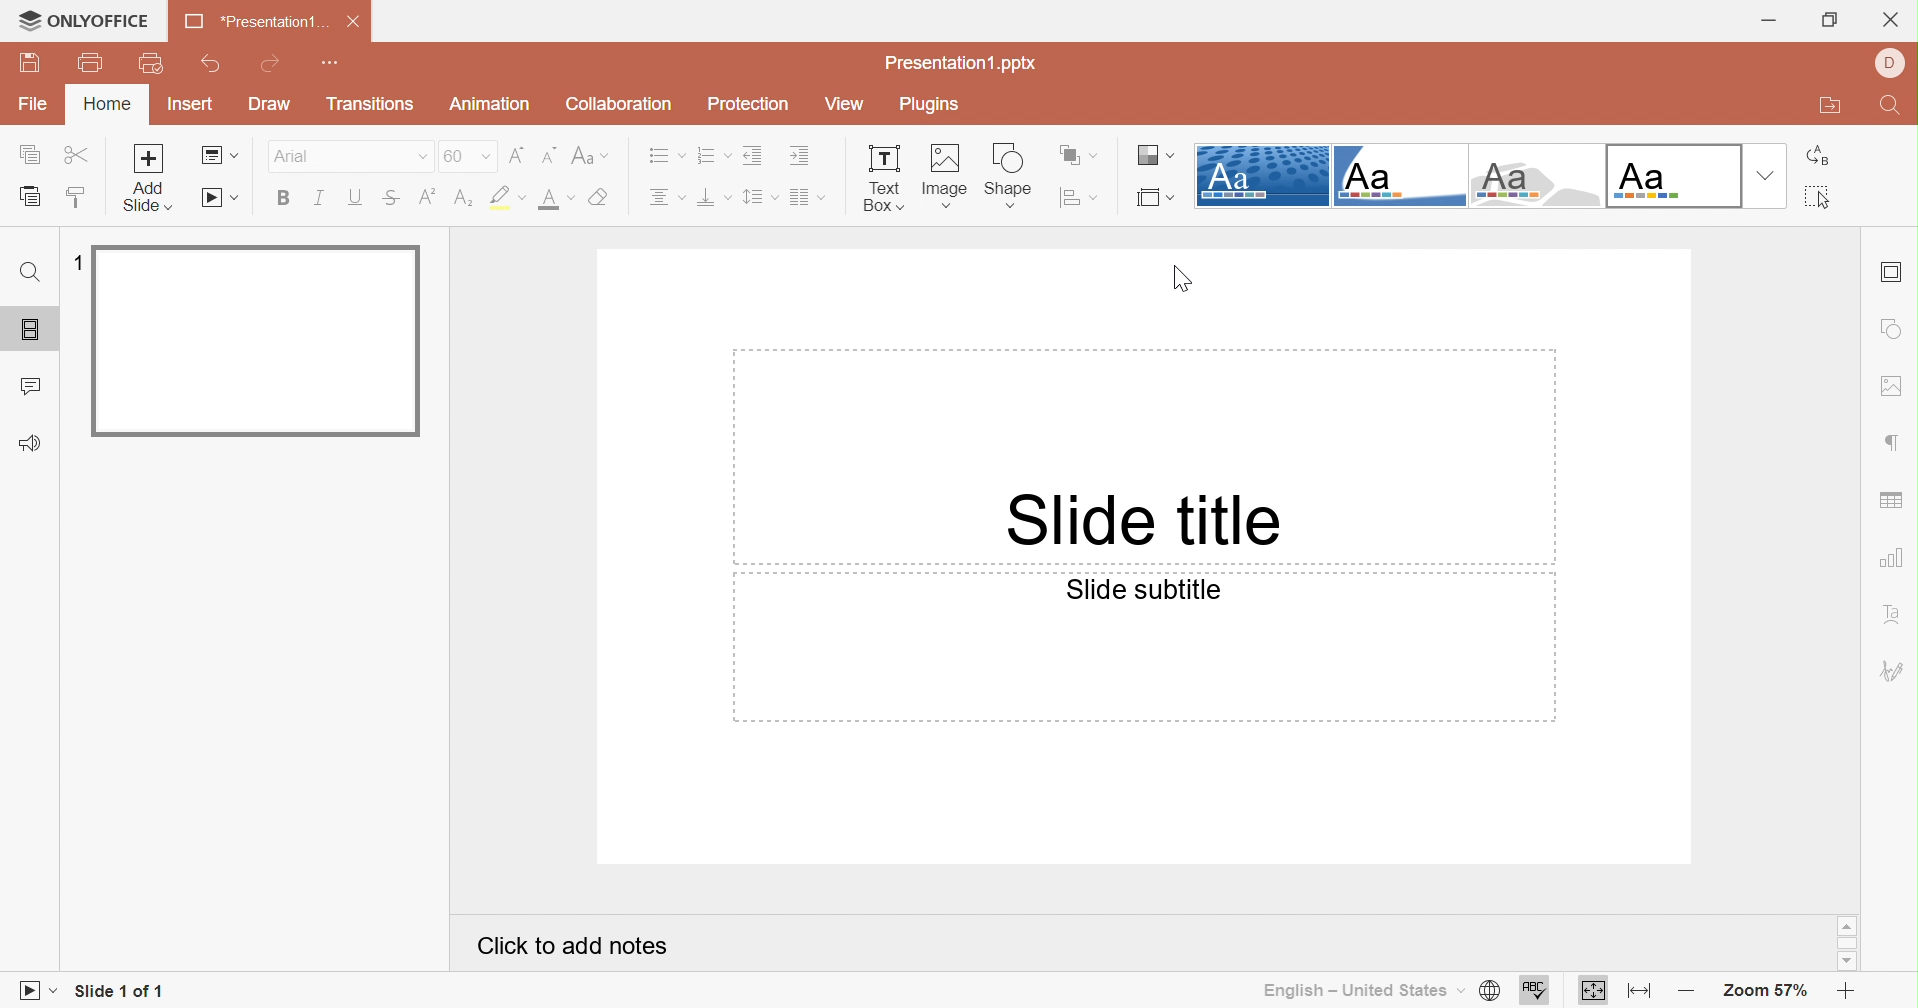 The image size is (1918, 1008). I want to click on Strikethrough, so click(387, 197).